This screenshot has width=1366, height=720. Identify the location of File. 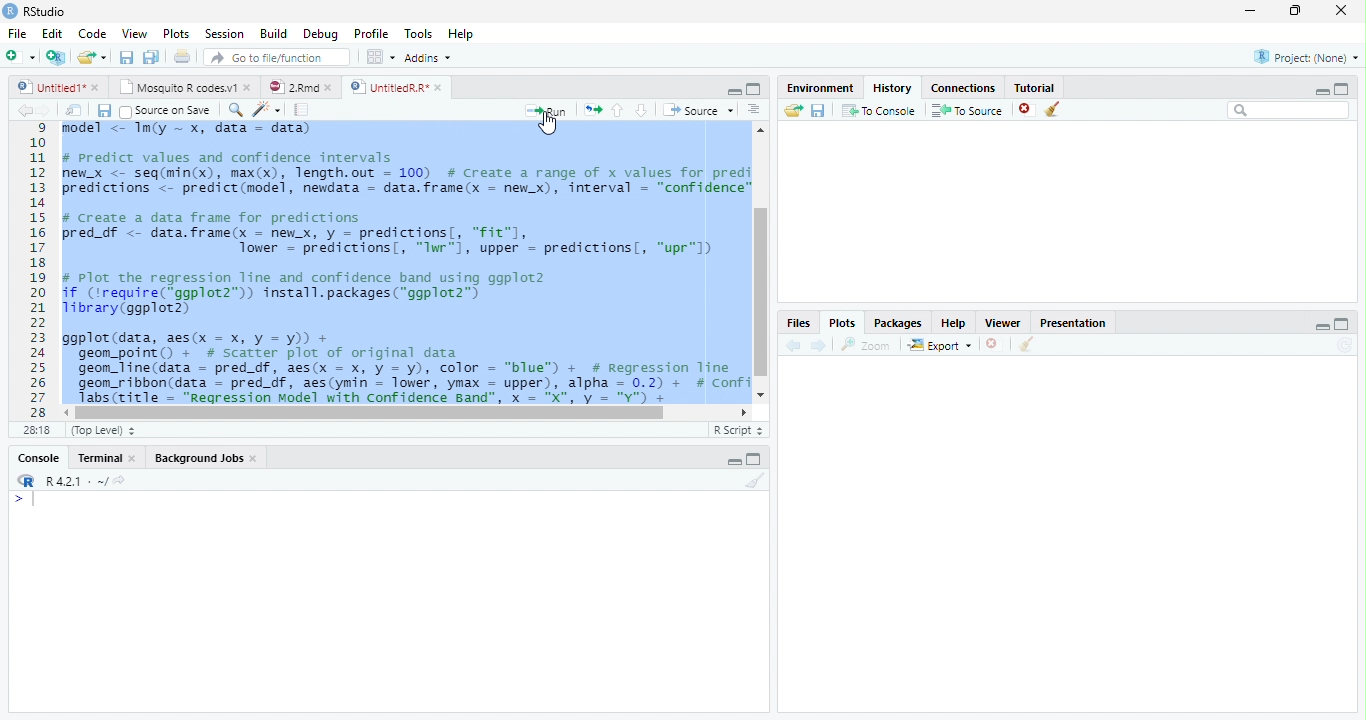
(15, 33).